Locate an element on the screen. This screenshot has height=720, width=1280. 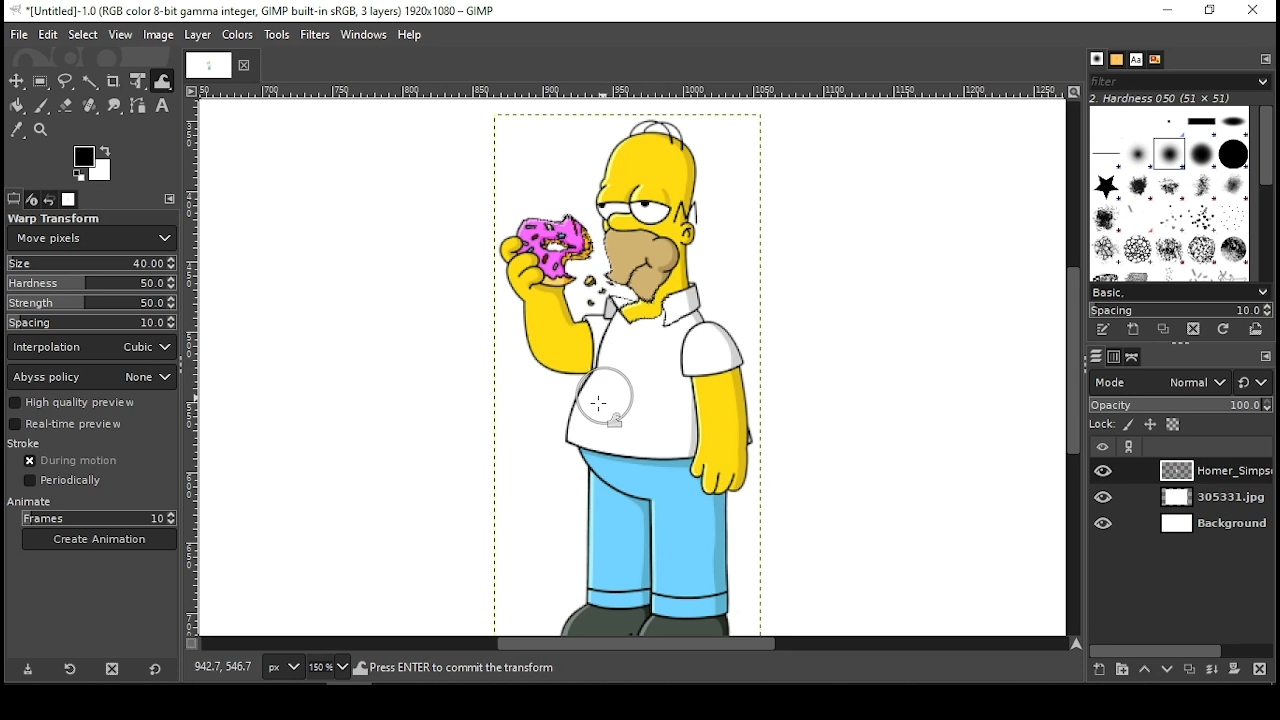
channels is located at coordinates (1115, 357).